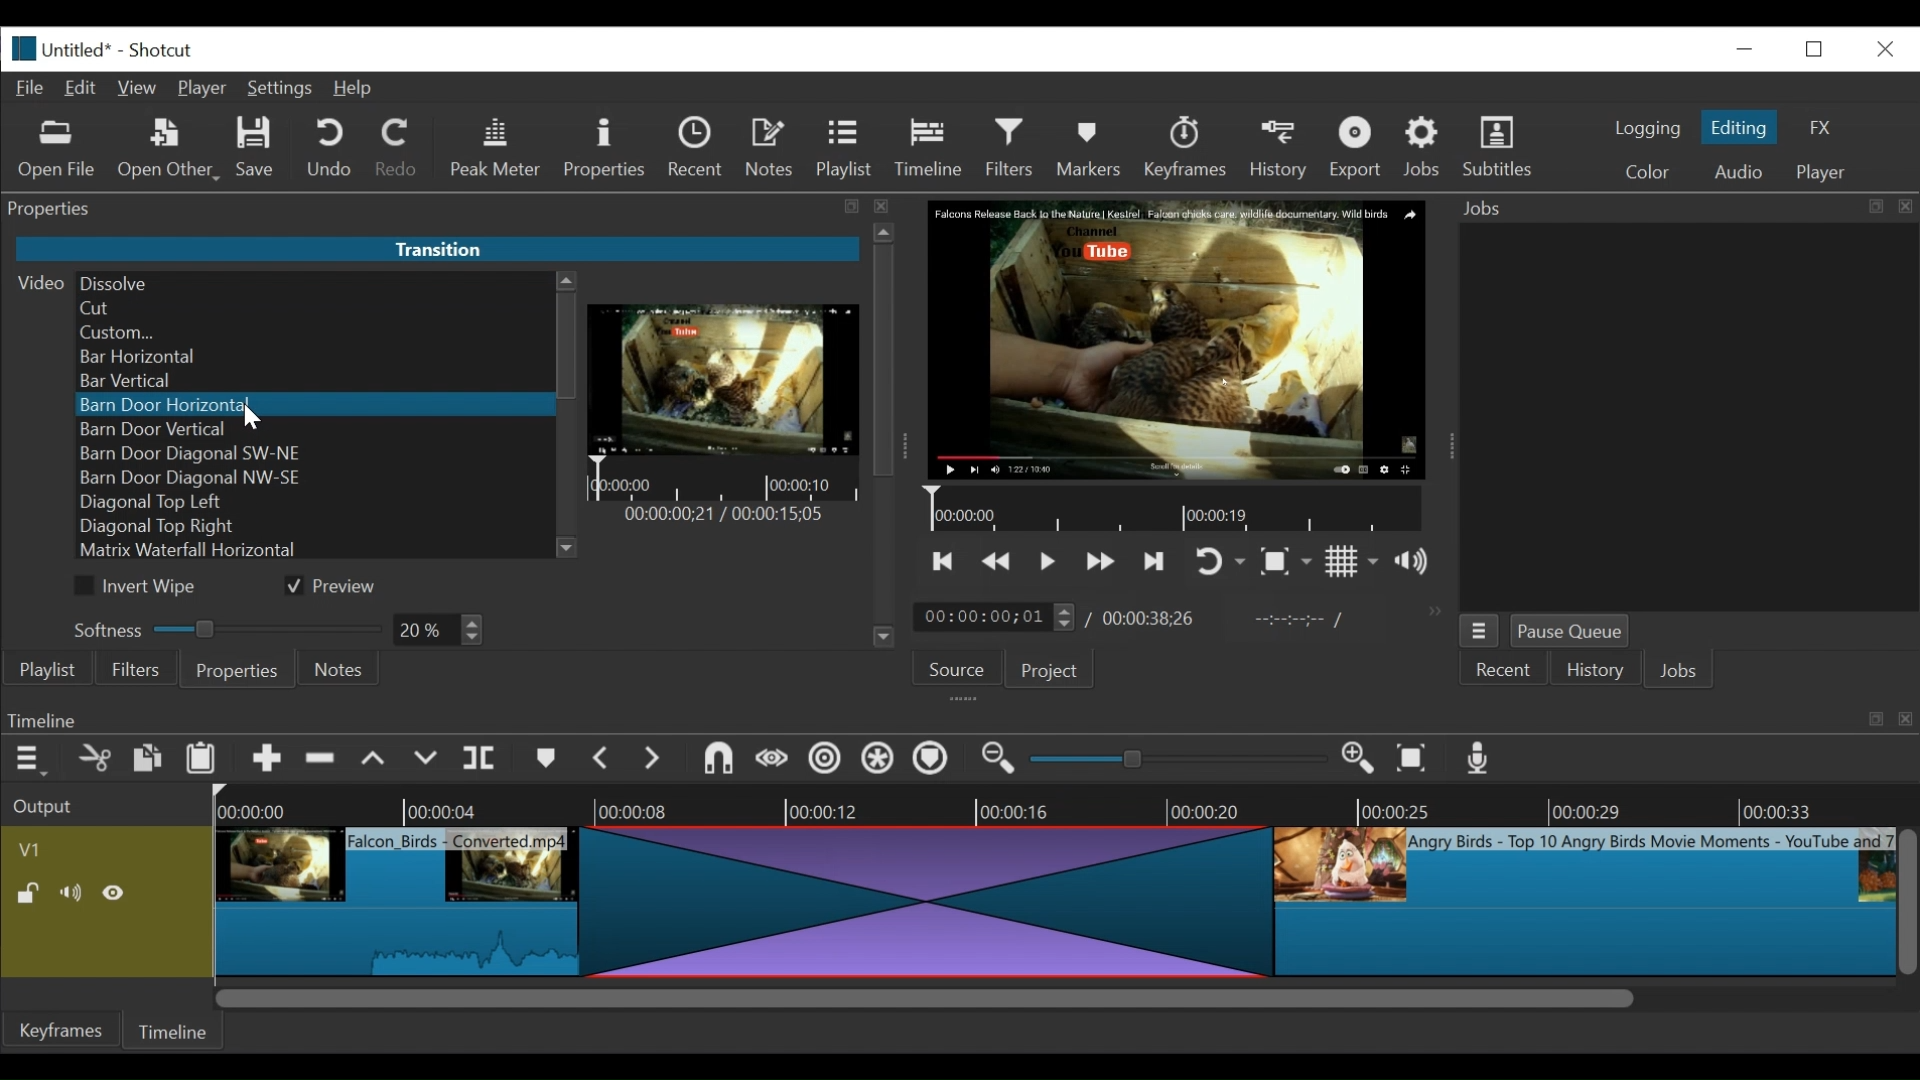 The image size is (1920, 1080). I want to click on Field, so click(439, 631).